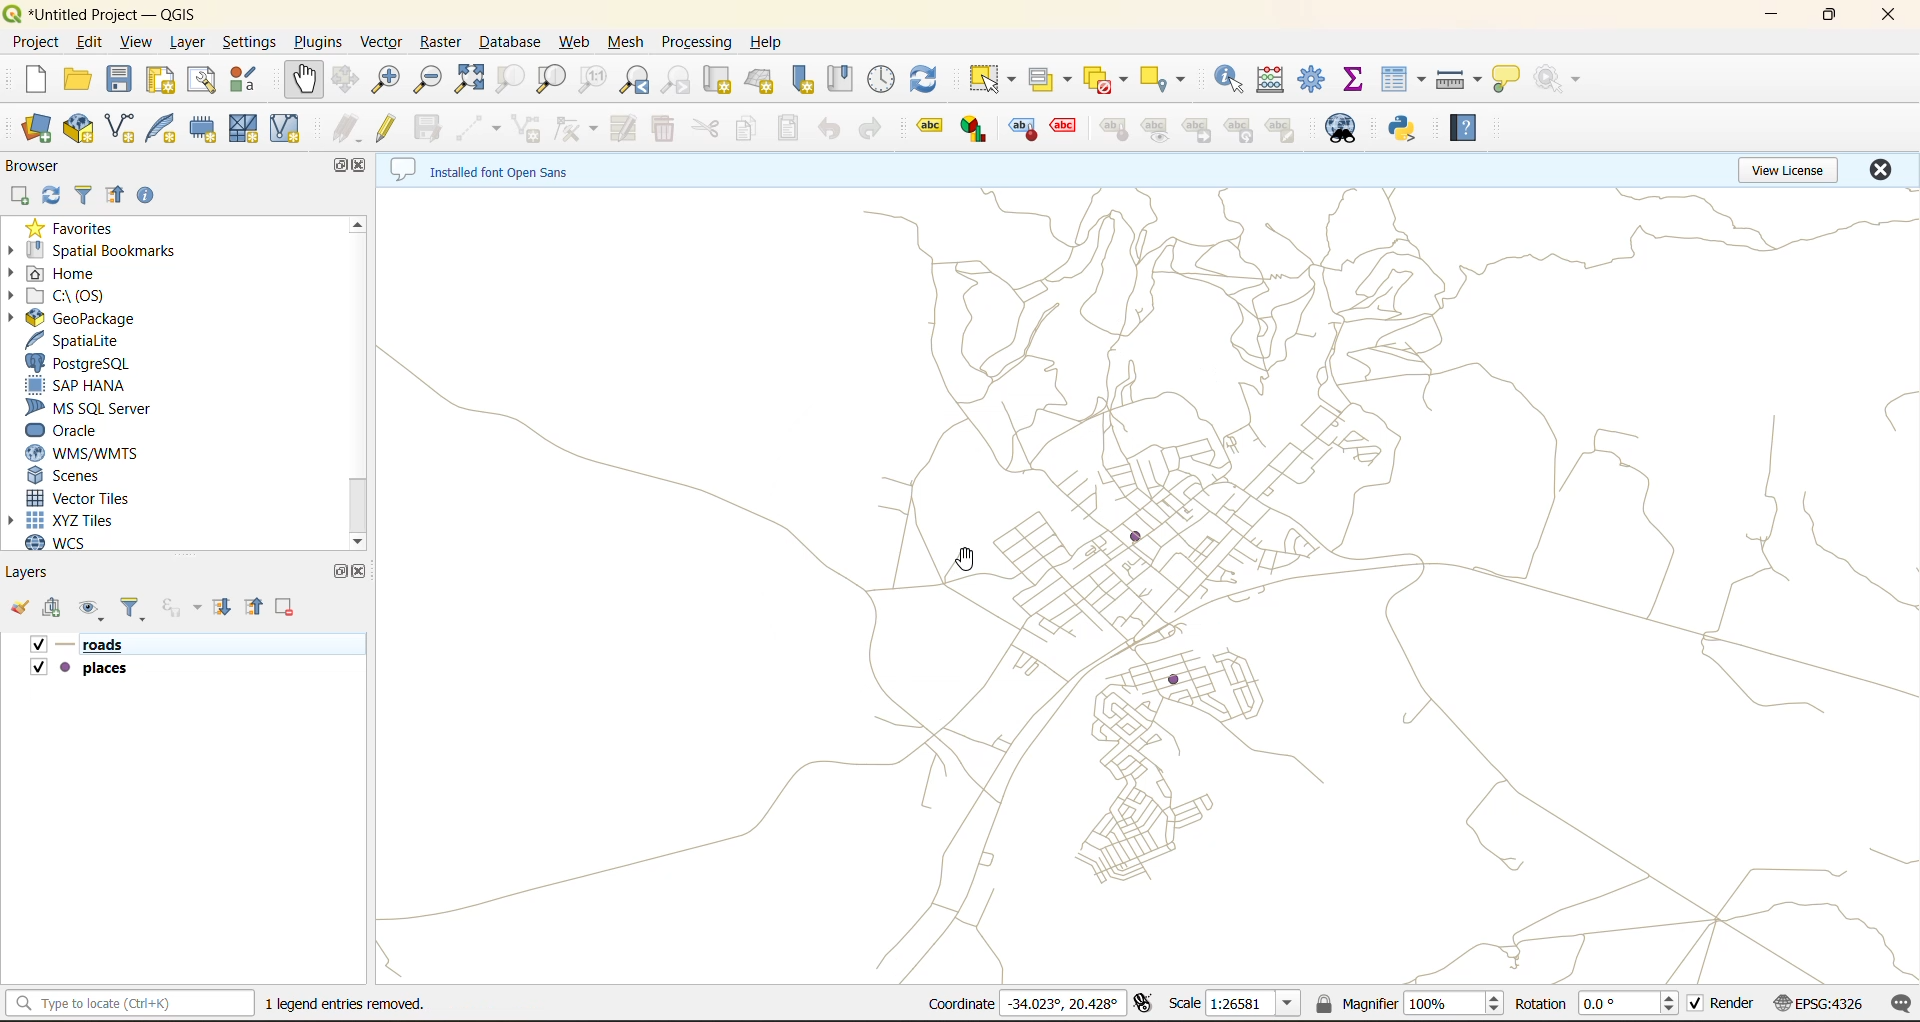  What do you see at coordinates (1169, 81) in the screenshot?
I see `select location` at bounding box center [1169, 81].